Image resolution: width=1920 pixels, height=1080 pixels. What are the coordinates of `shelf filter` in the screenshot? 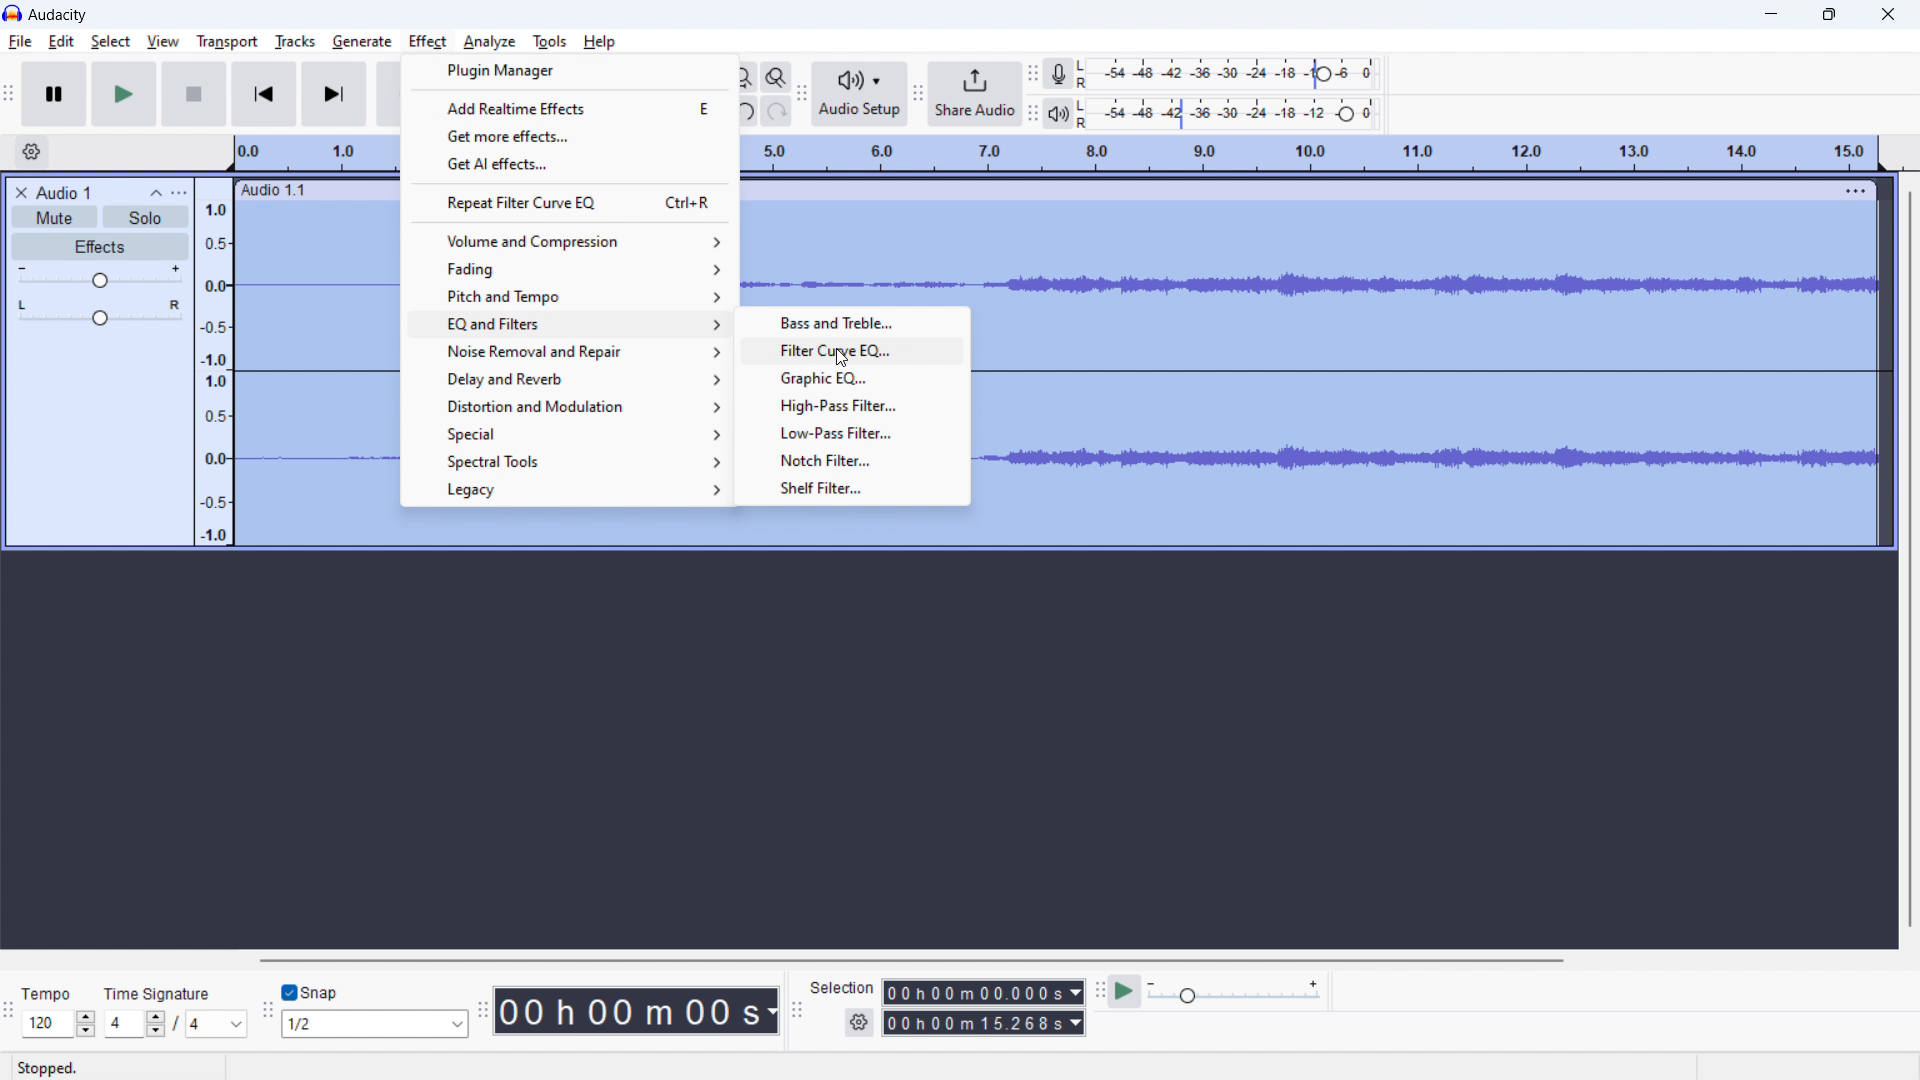 It's located at (853, 489).